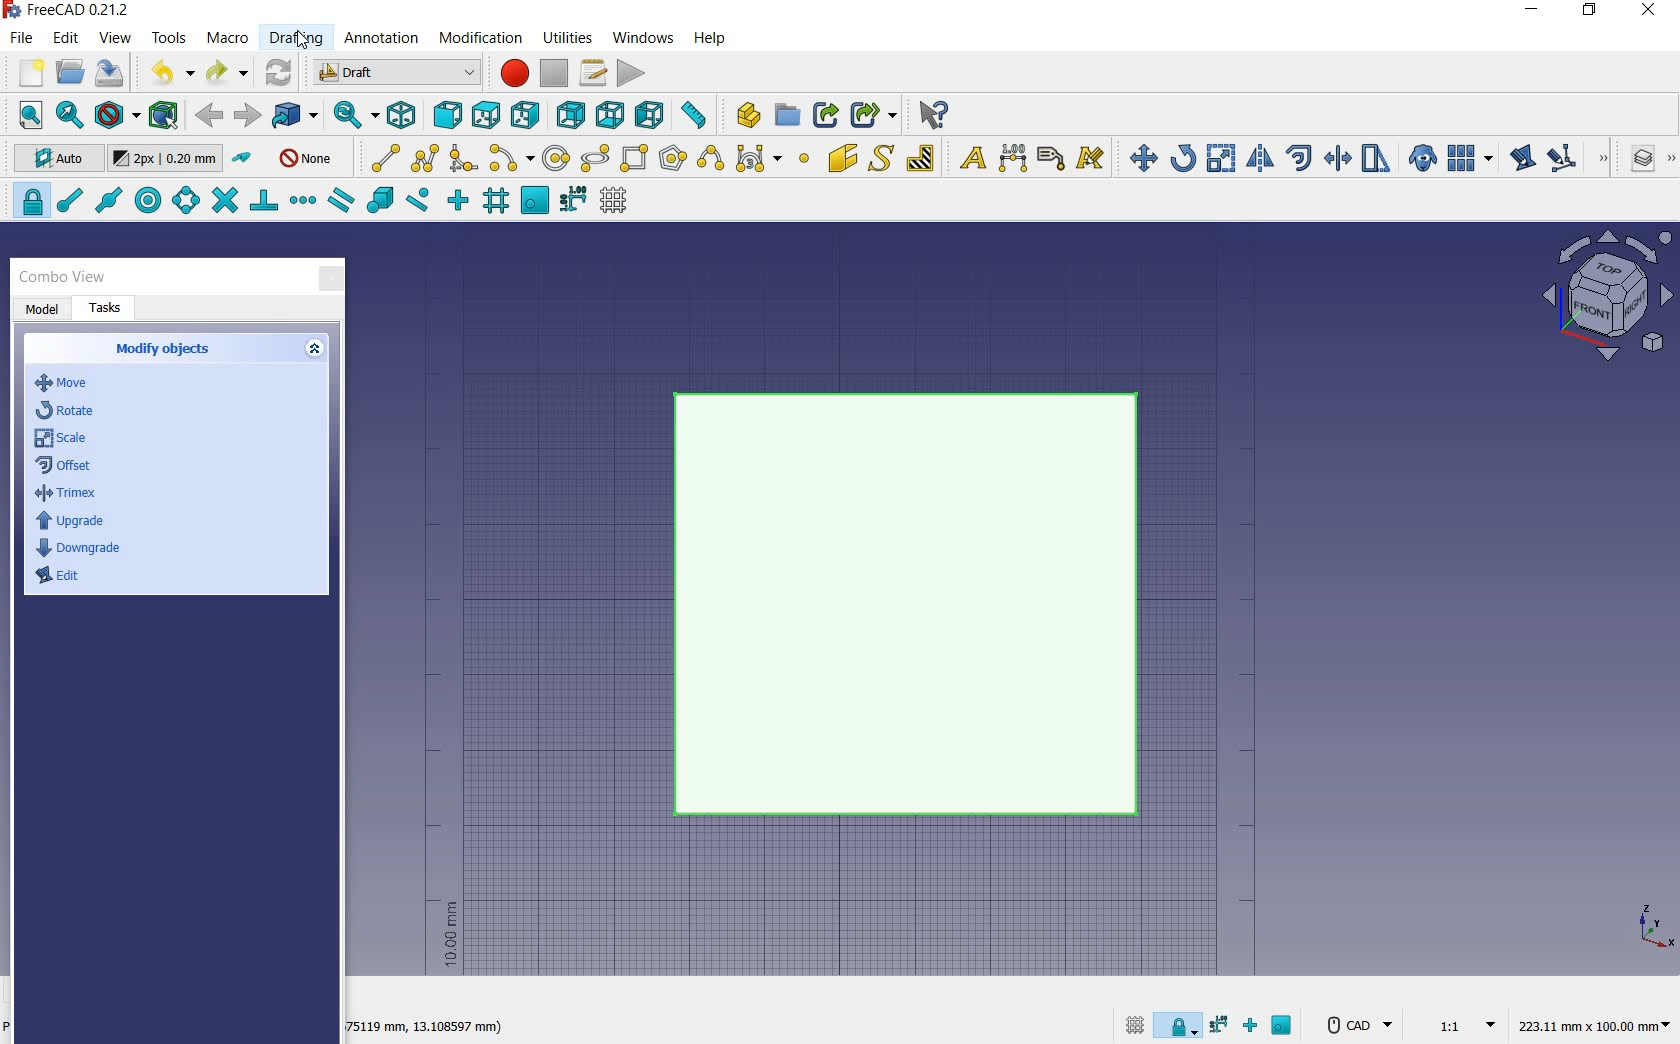 The image size is (1680, 1044). What do you see at coordinates (145, 201) in the screenshot?
I see `snap center` at bounding box center [145, 201].